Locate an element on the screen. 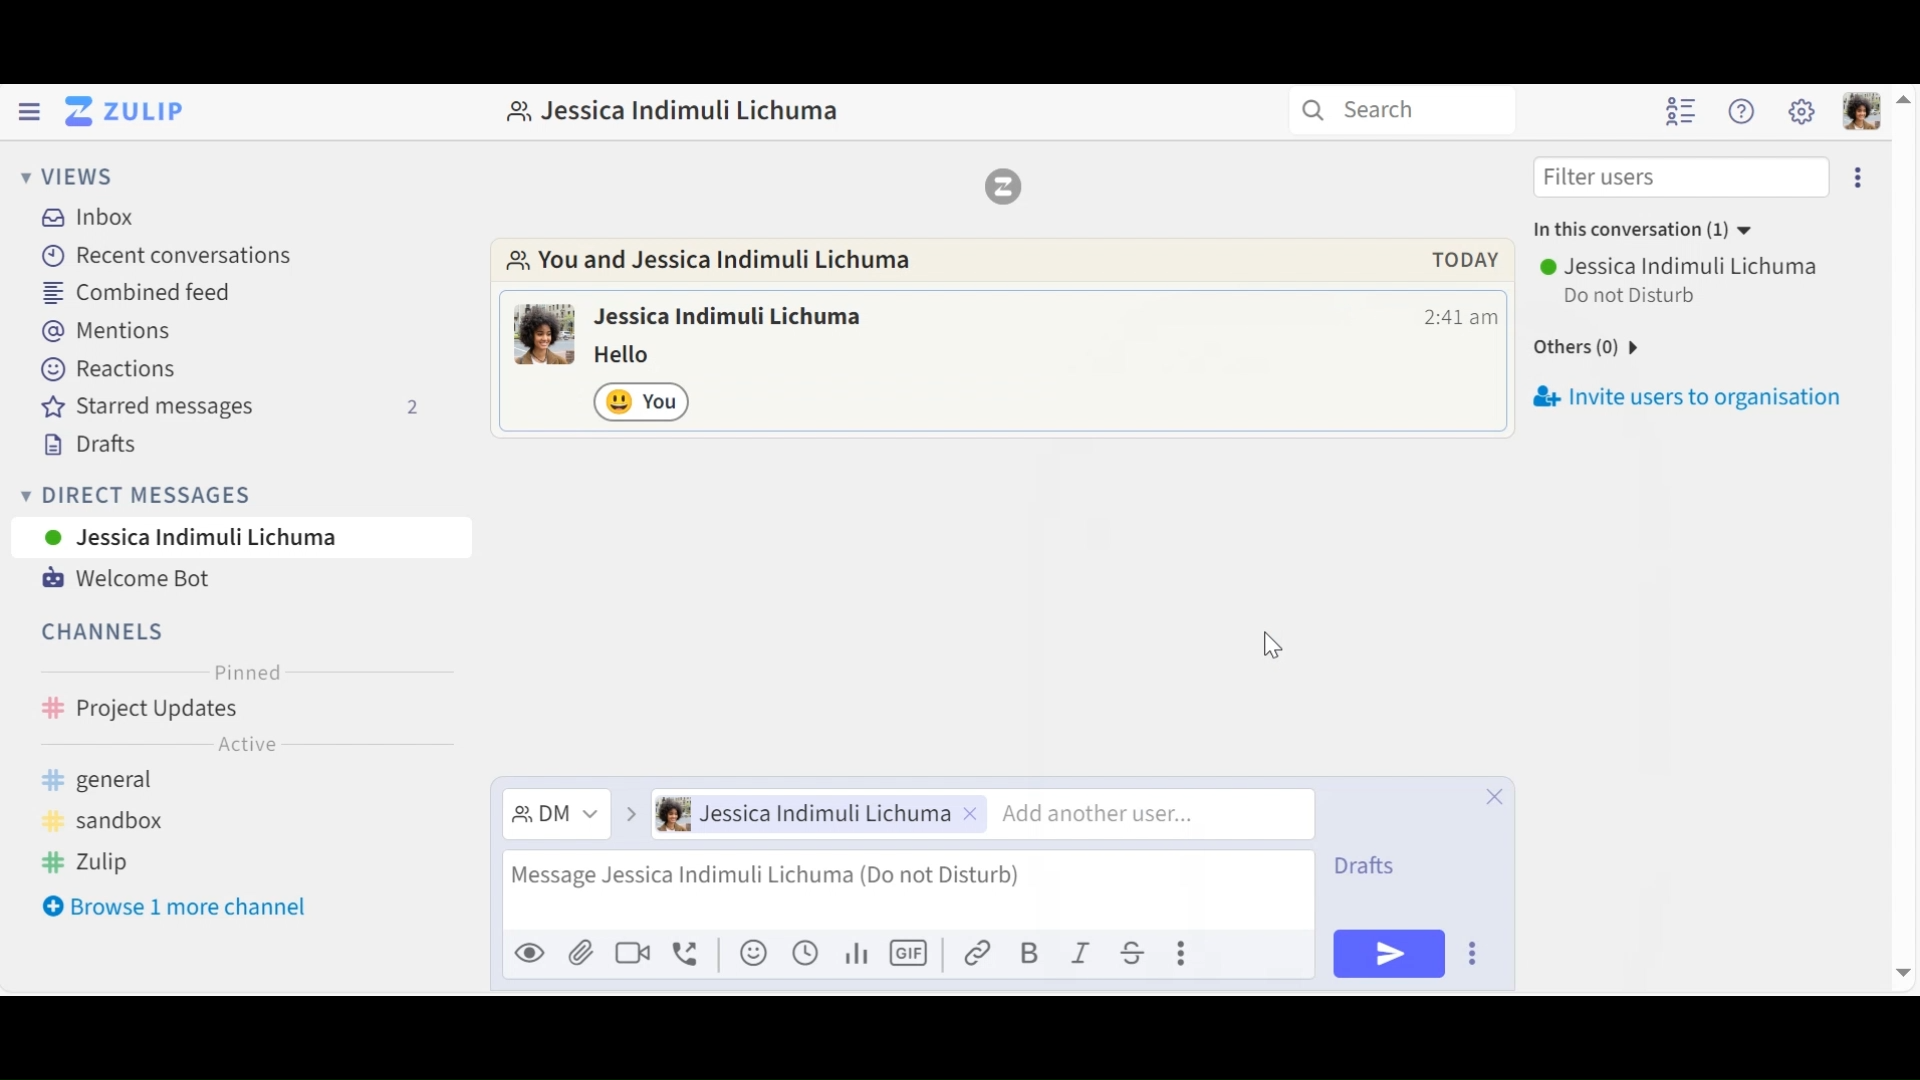 The image size is (1920, 1080). Send options is located at coordinates (1475, 953).